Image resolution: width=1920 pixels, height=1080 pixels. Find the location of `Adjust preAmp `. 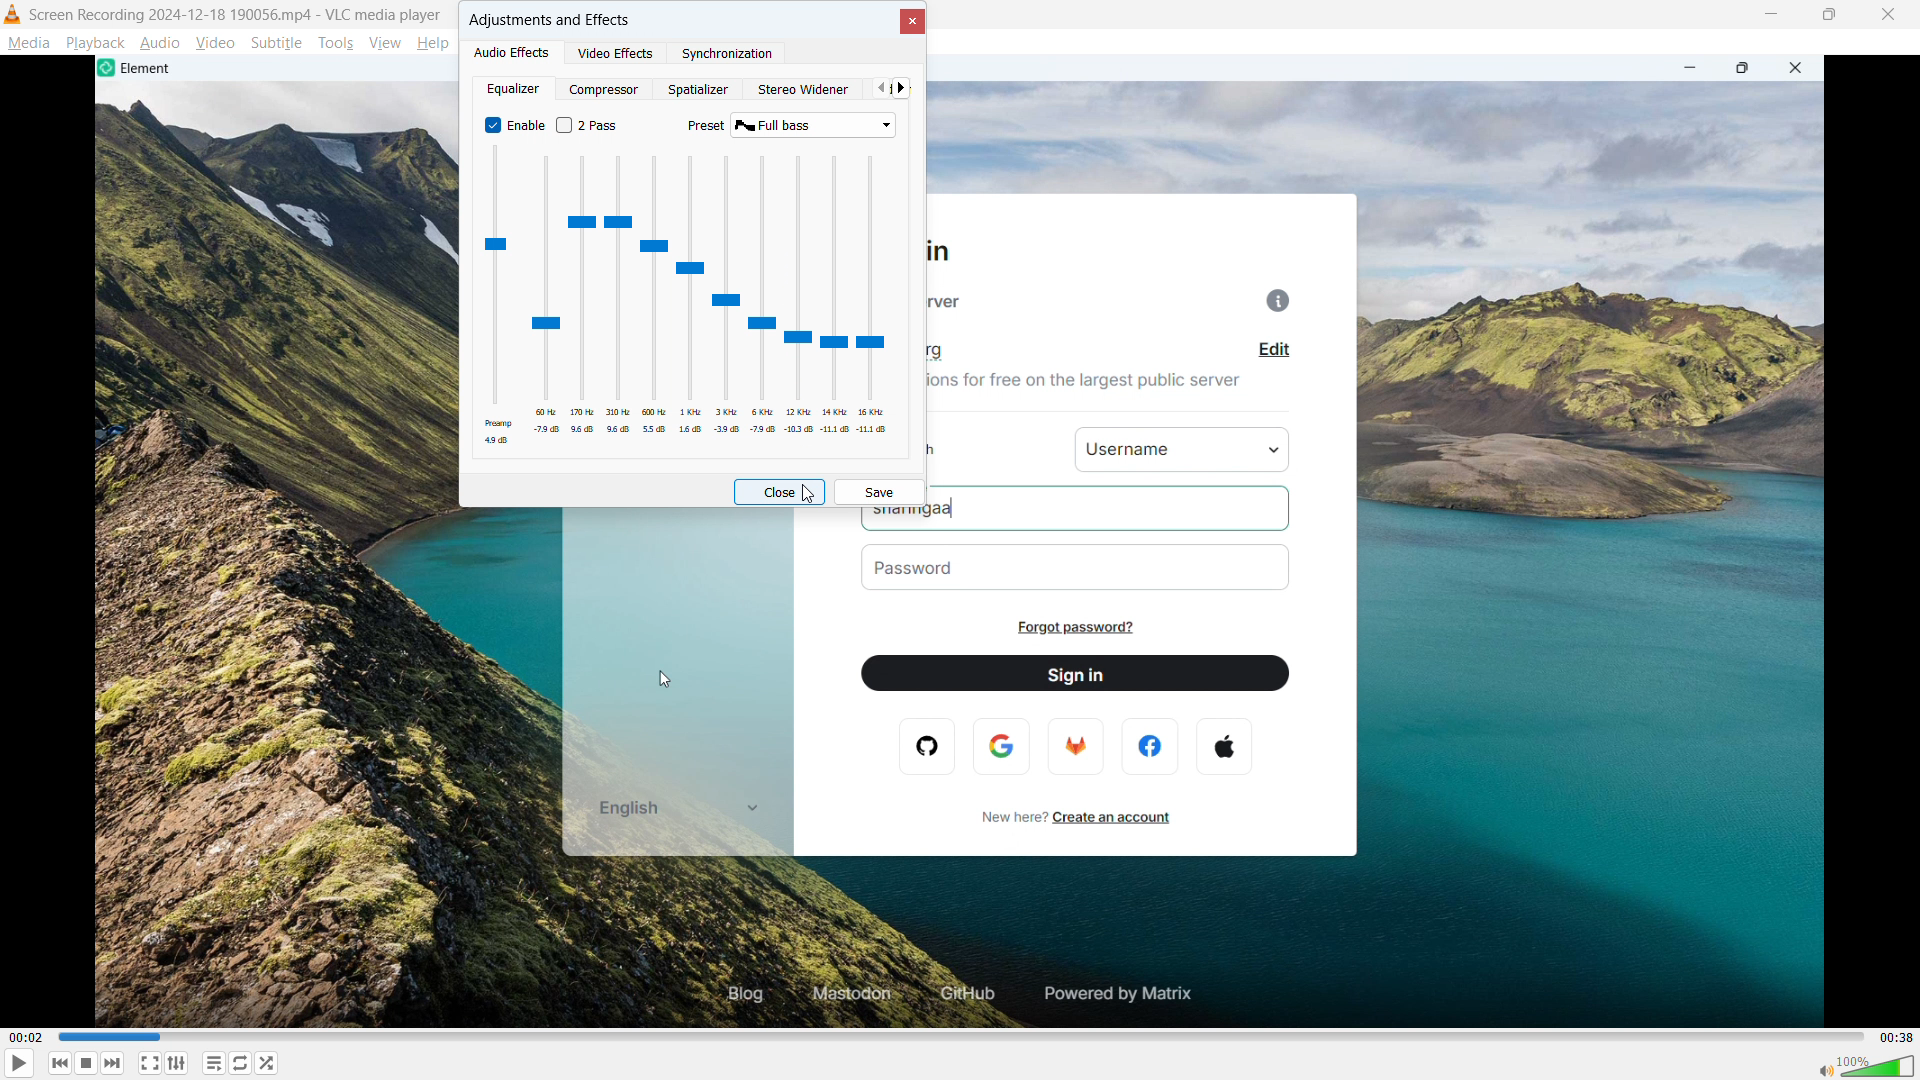

Adjust preAmp  is located at coordinates (497, 296).